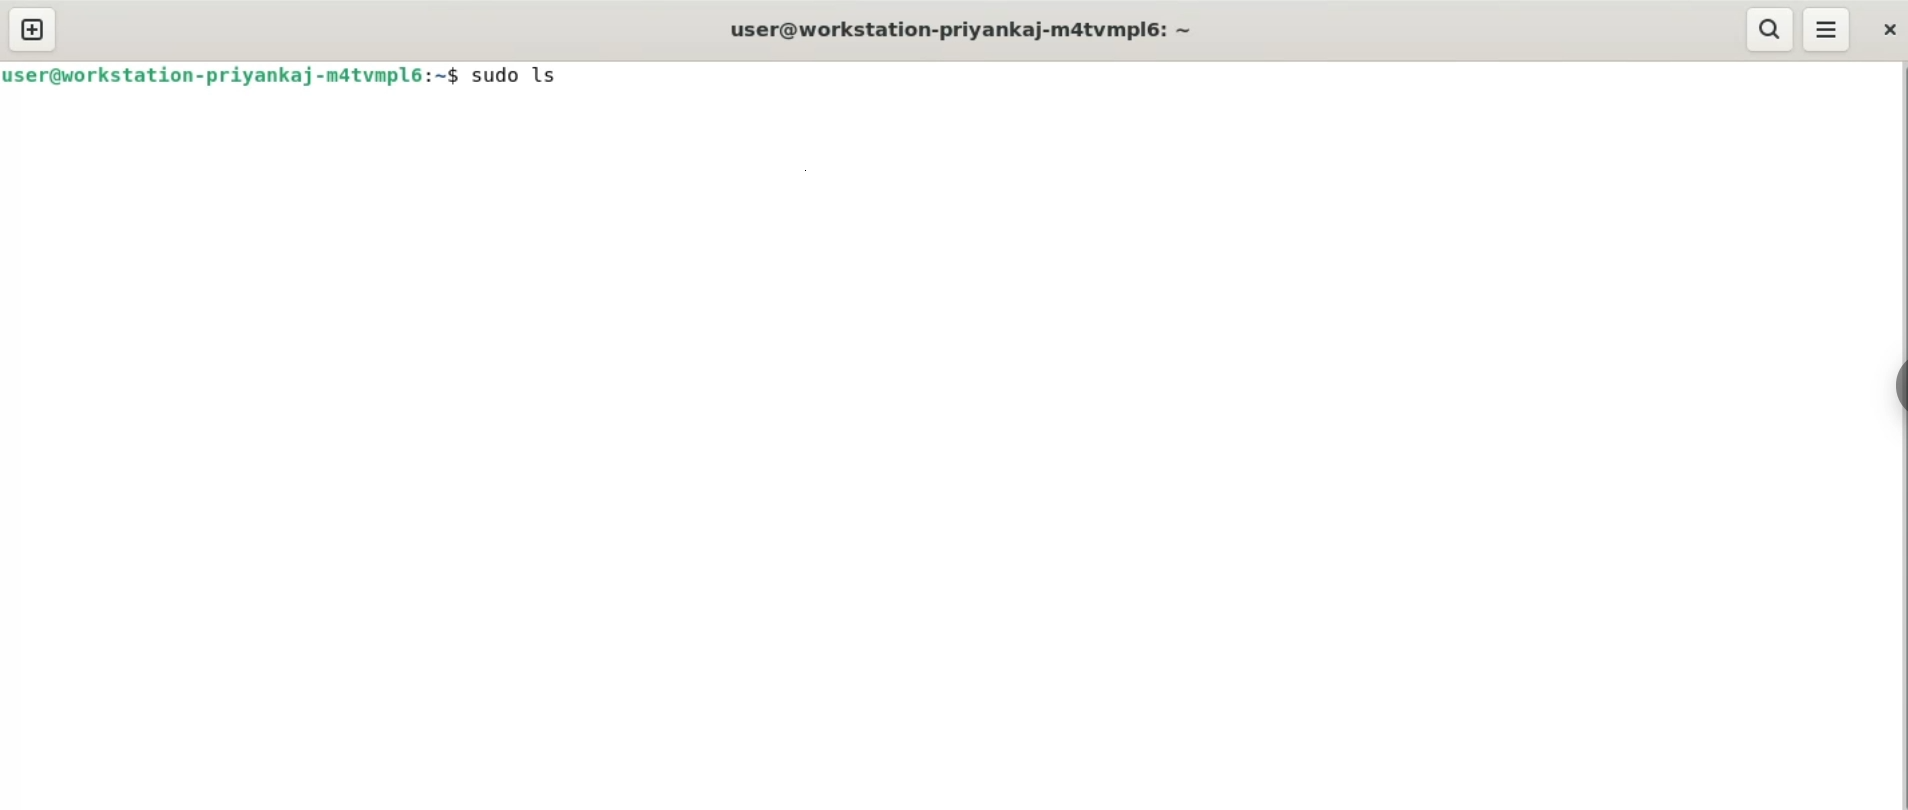  I want to click on sidebar, so click(1890, 386).